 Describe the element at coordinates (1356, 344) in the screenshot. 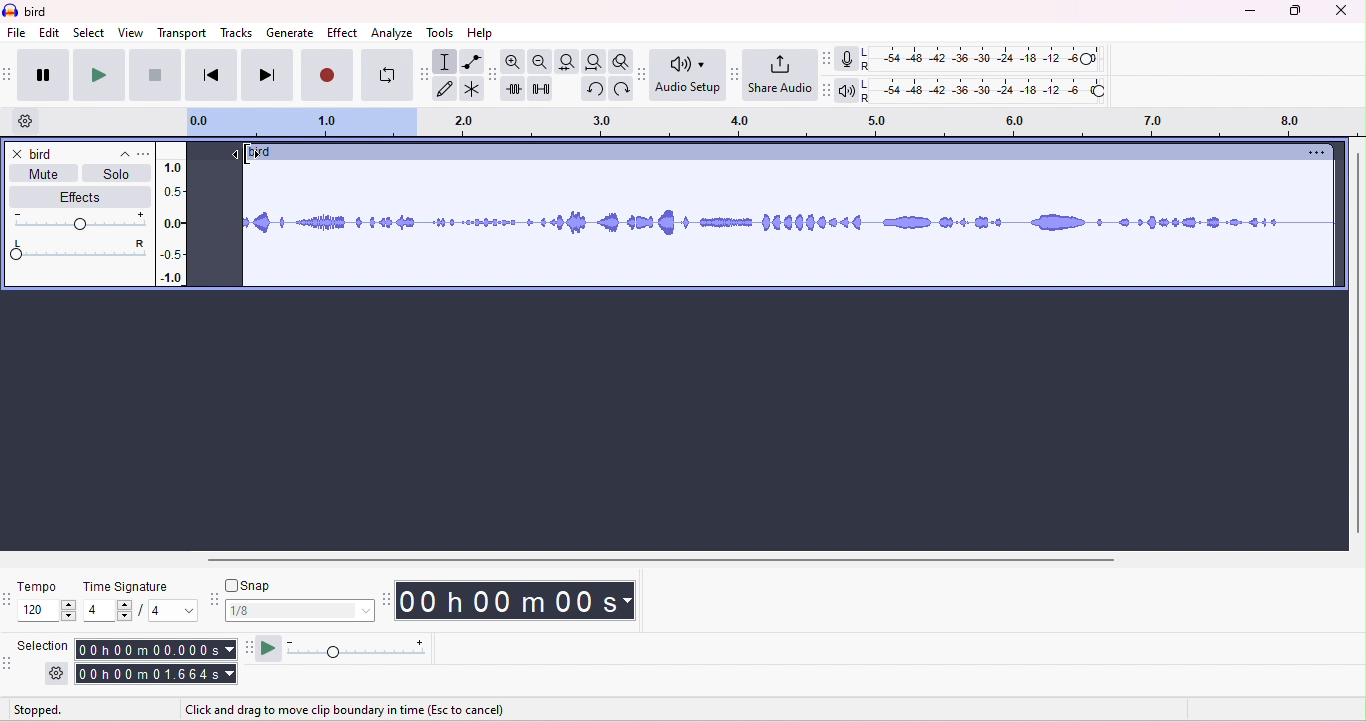

I see `vertical scroll bar` at that location.